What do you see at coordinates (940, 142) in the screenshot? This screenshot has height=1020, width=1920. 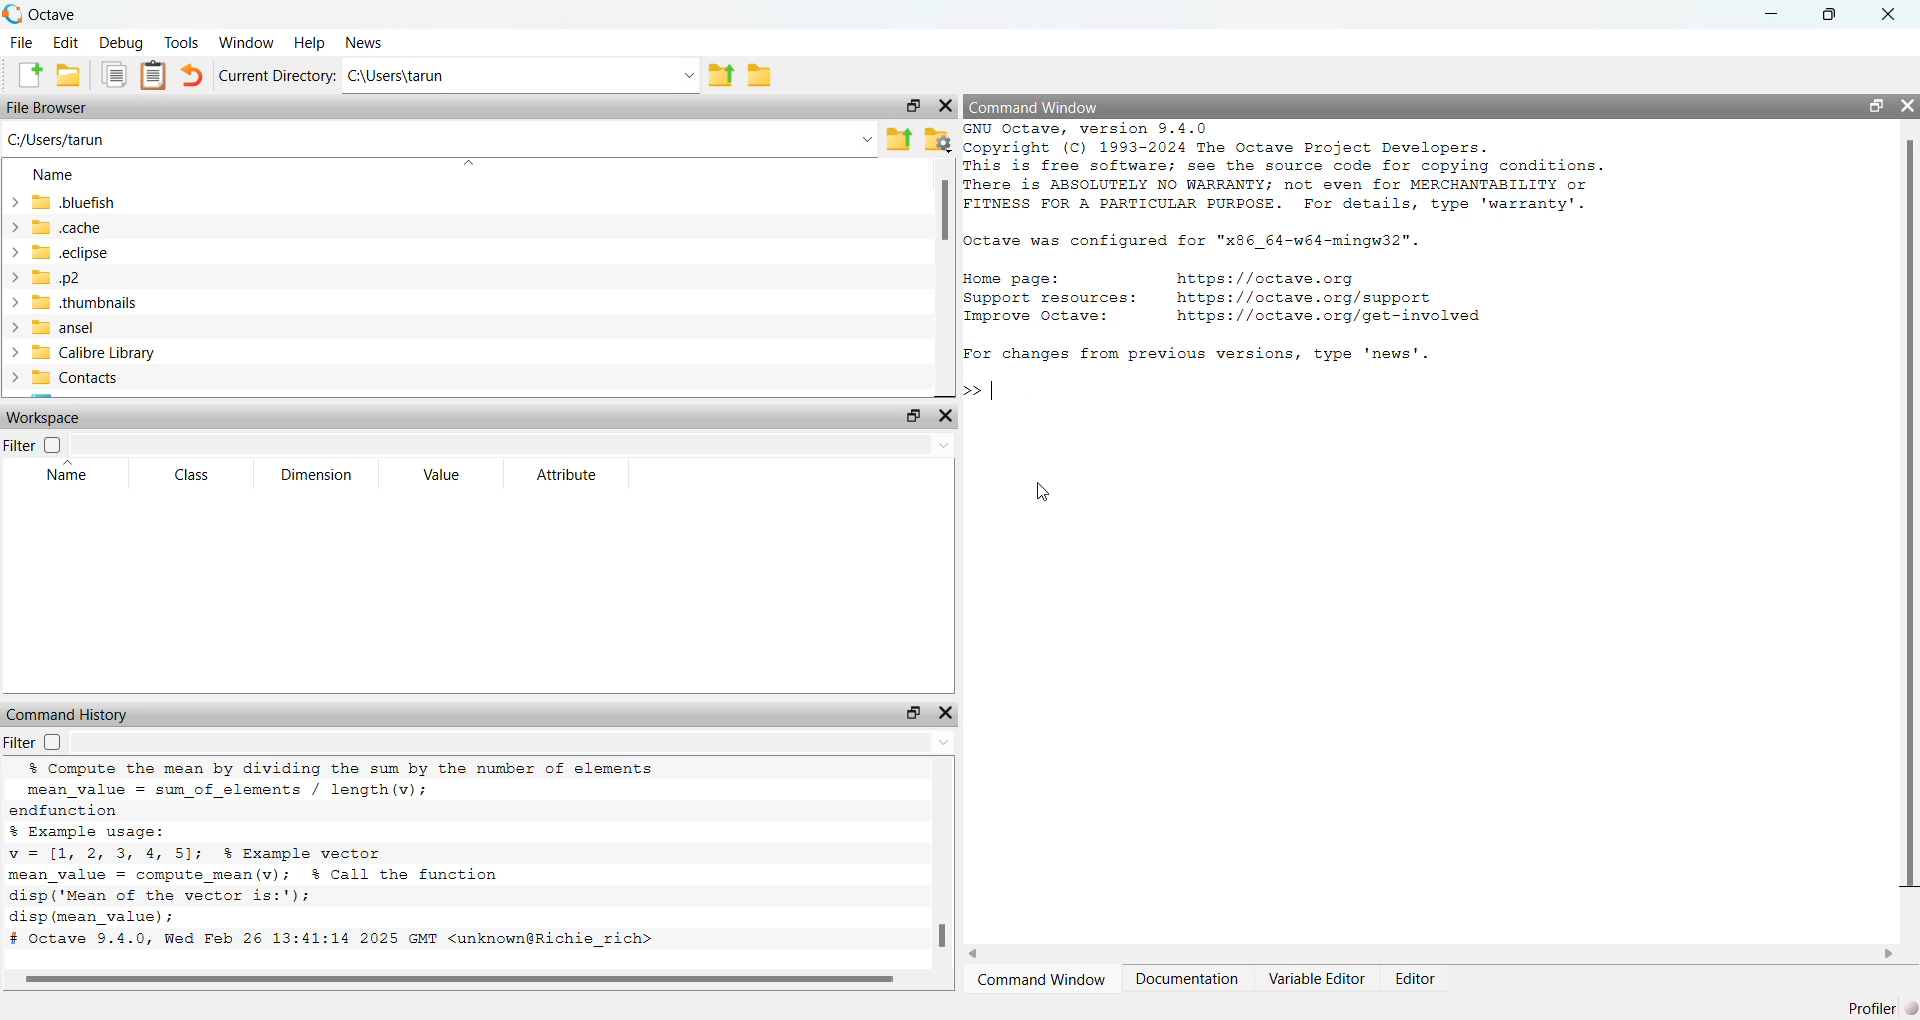 I see `folder settings` at bounding box center [940, 142].